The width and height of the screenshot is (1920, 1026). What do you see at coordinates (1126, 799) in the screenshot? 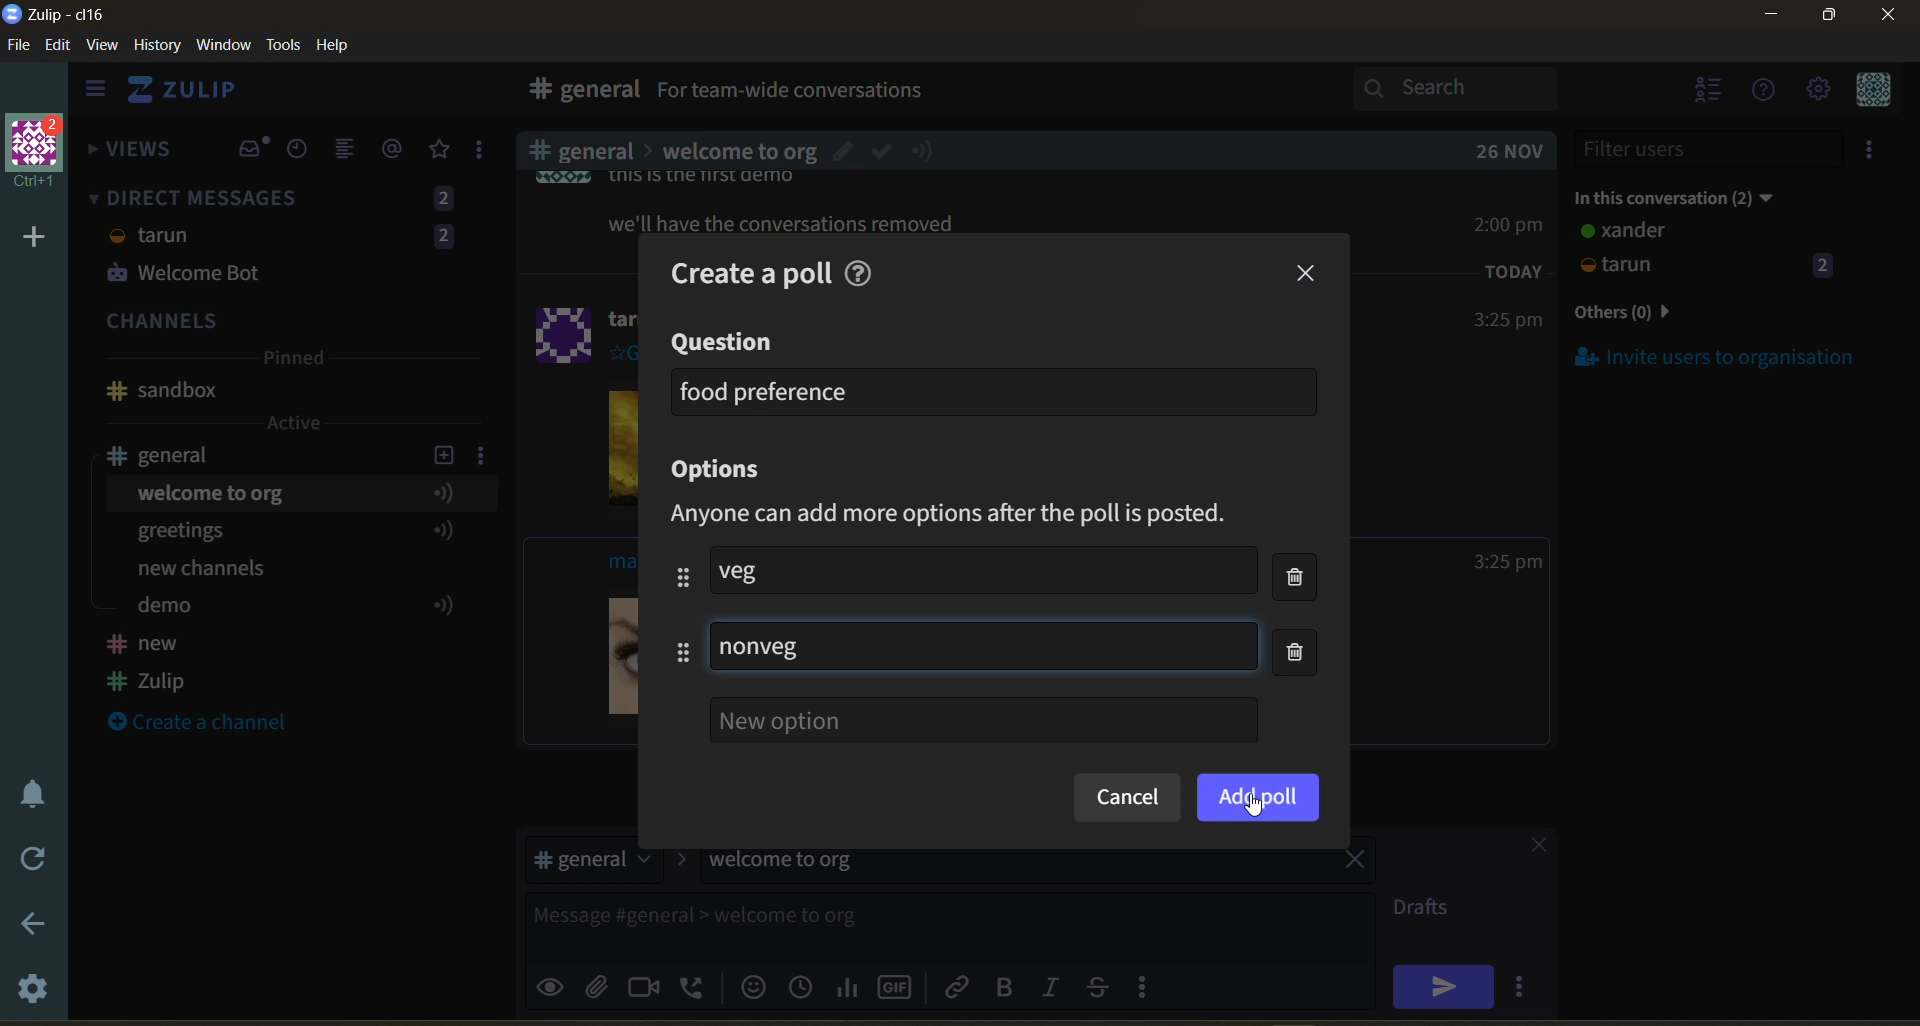
I see `cancel` at bounding box center [1126, 799].